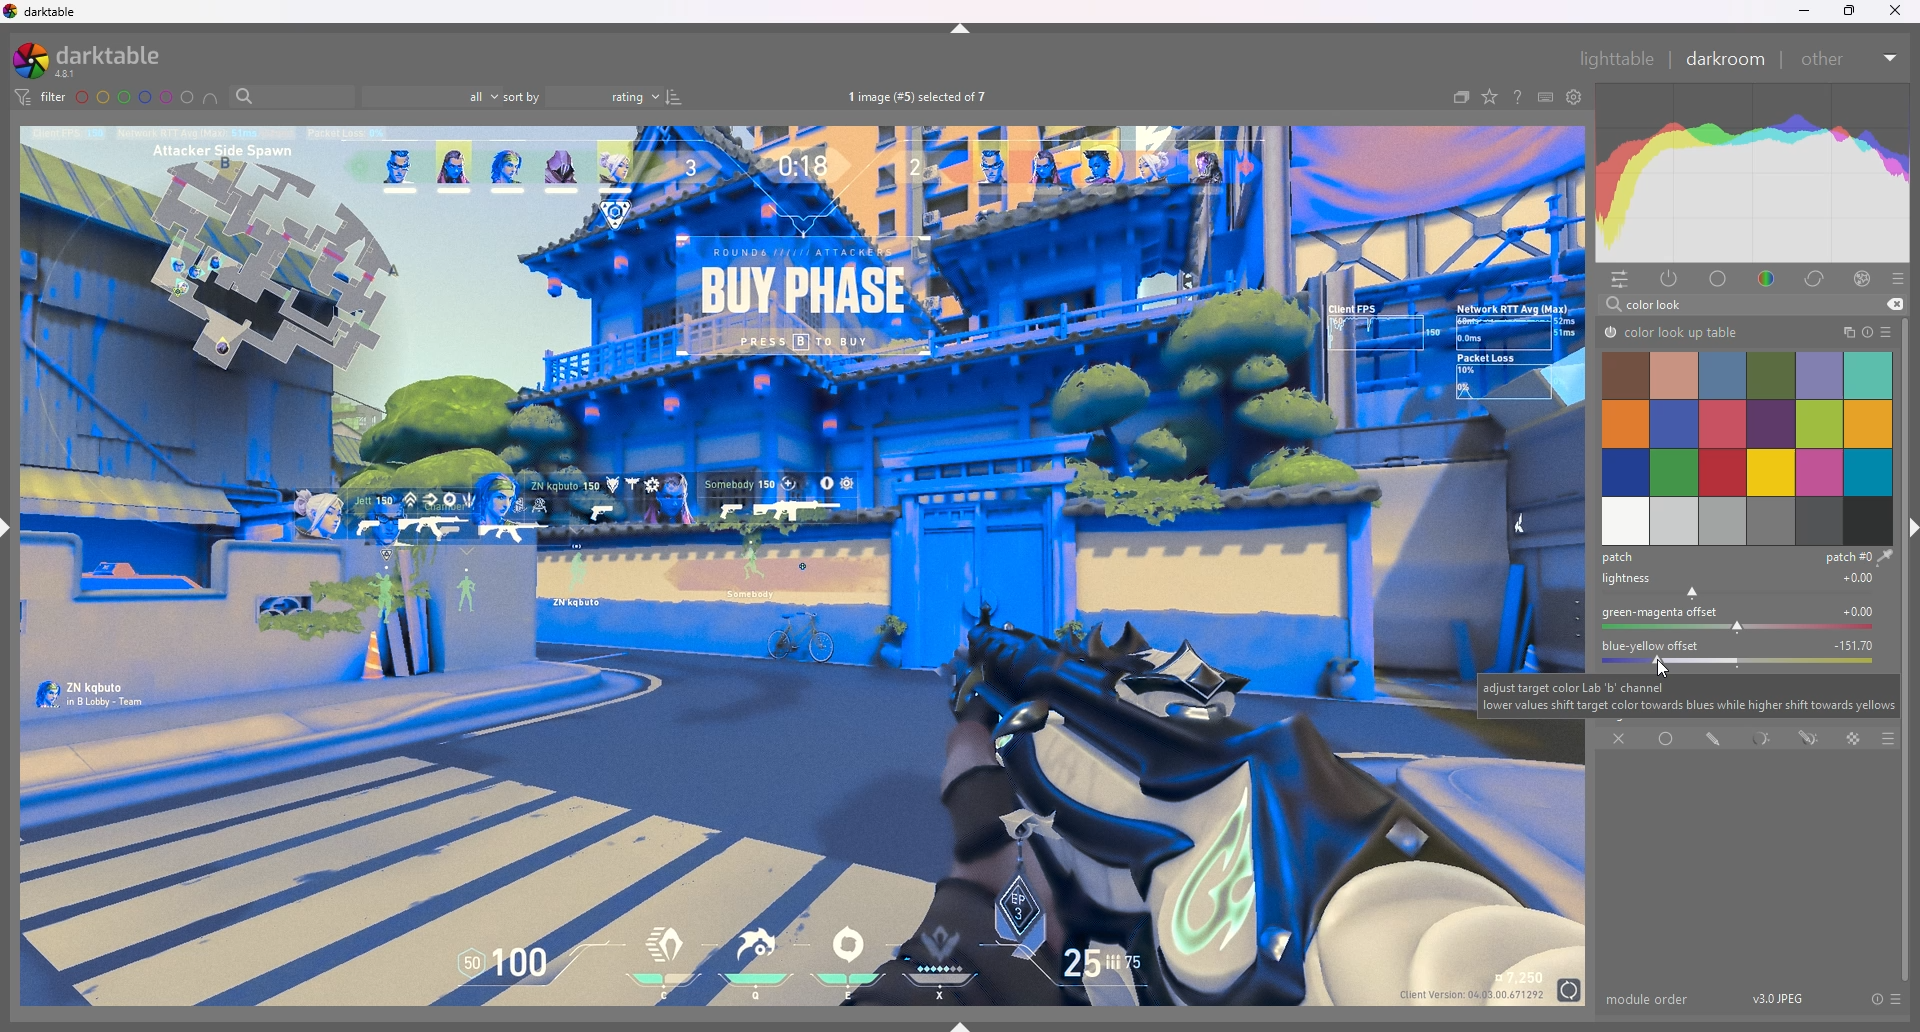 This screenshot has height=1032, width=1920. Describe the element at coordinates (1895, 998) in the screenshot. I see `presets` at that location.